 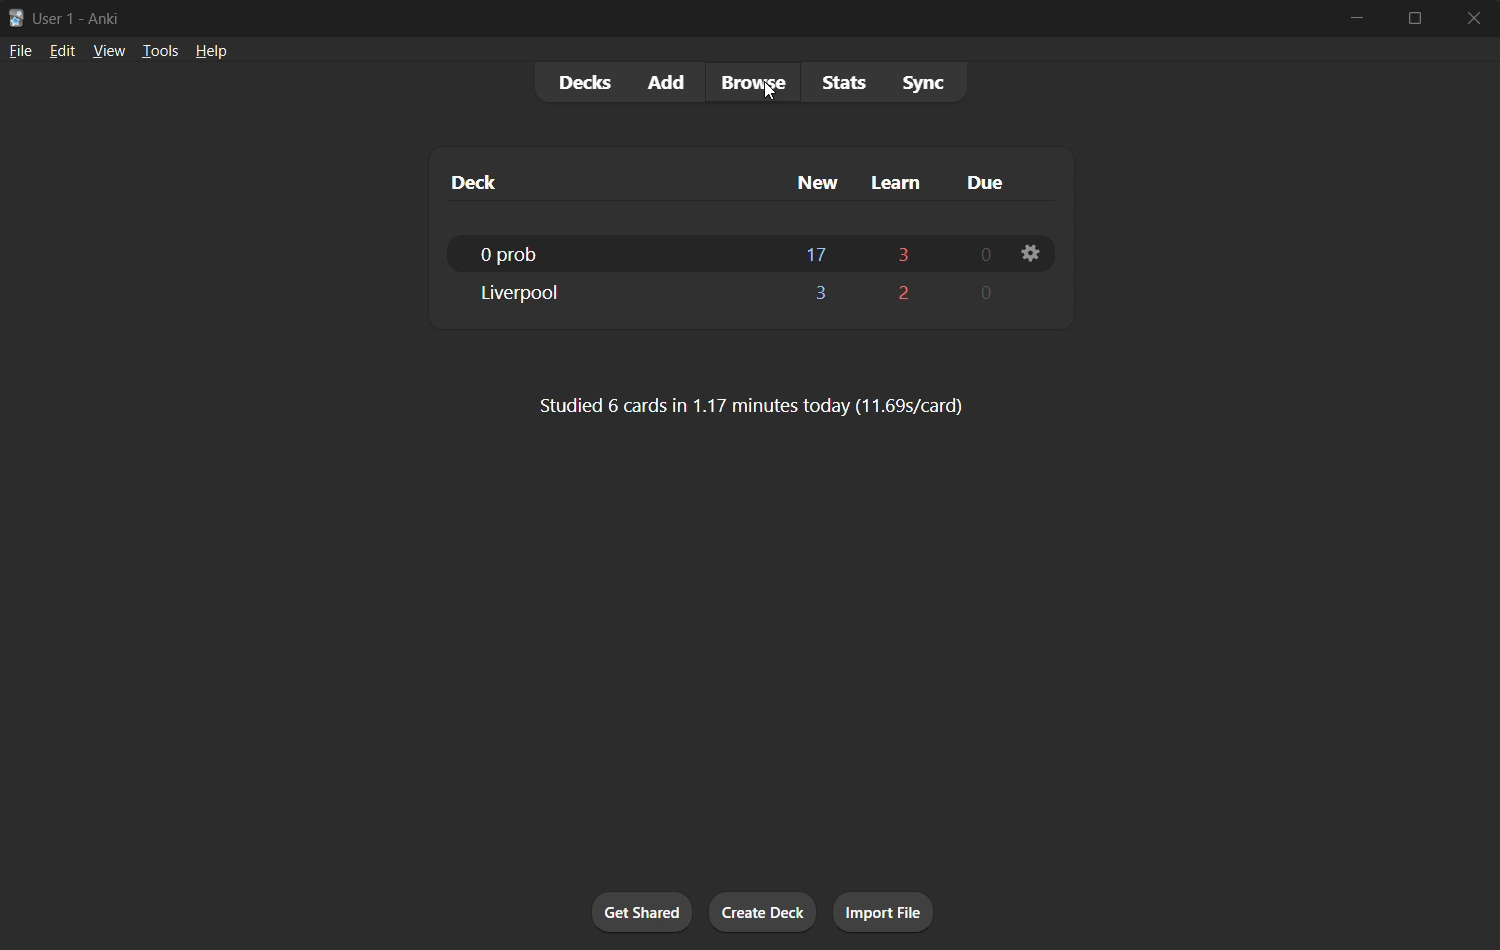 What do you see at coordinates (751, 408) in the screenshot?
I see `Studied 6 cards in 1.17 minutes today (11.69s/card)` at bounding box center [751, 408].